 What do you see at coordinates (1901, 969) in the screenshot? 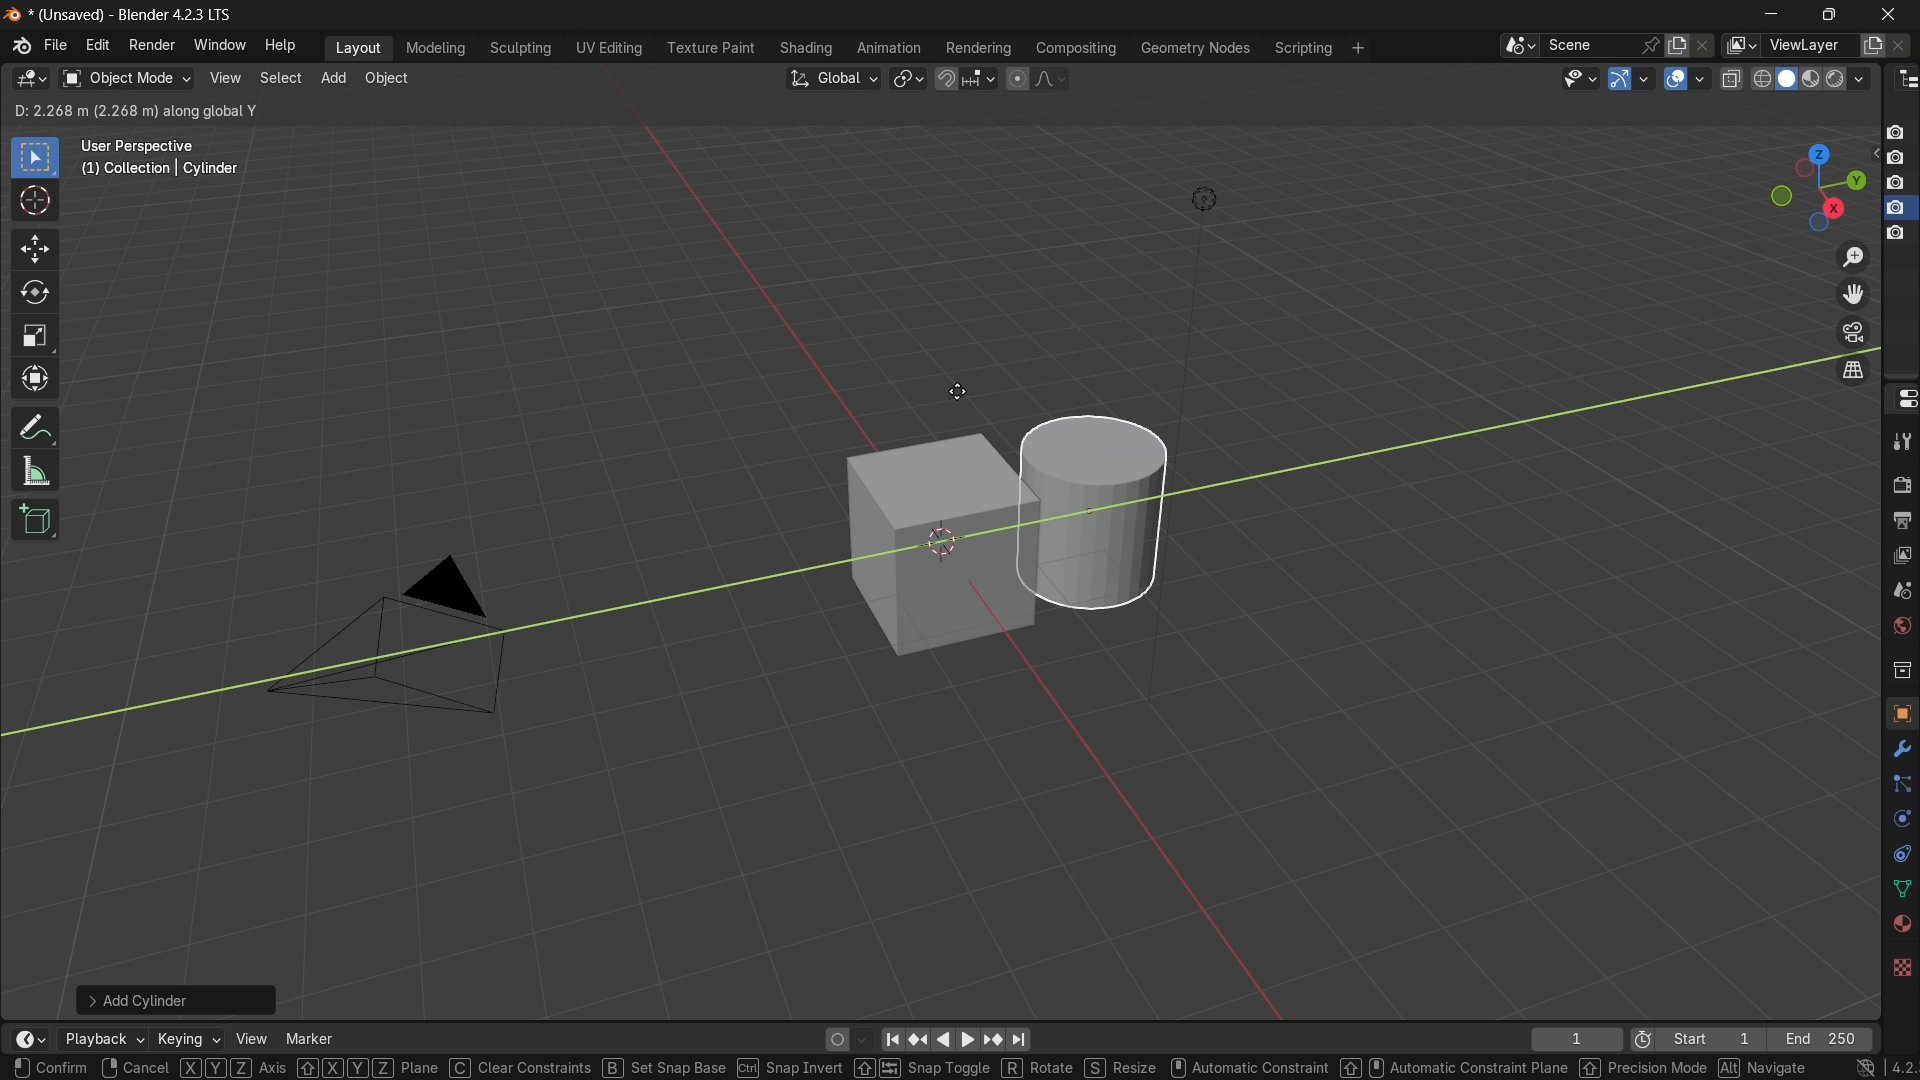
I see `background` at bounding box center [1901, 969].